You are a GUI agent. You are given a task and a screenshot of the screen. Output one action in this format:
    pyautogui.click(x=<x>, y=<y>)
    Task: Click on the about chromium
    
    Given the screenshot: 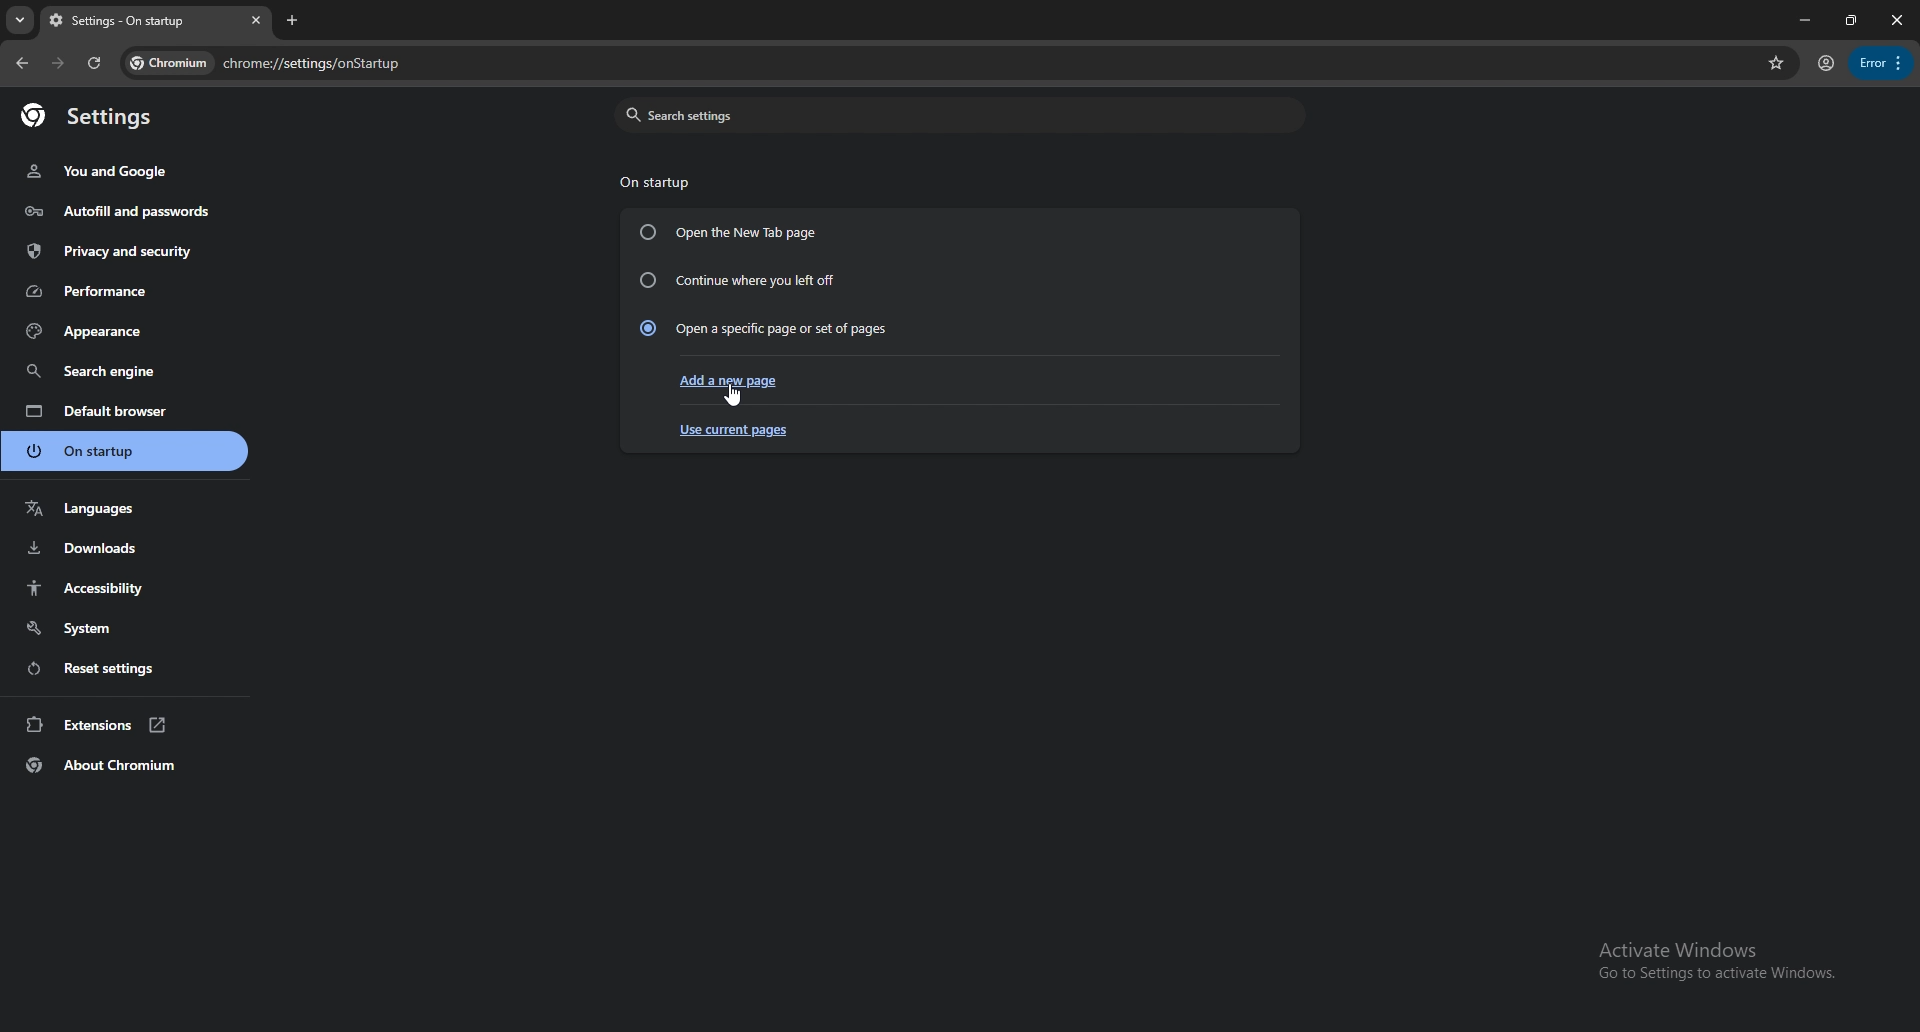 What is the action you would take?
    pyautogui.click(x=126, y=765)
    